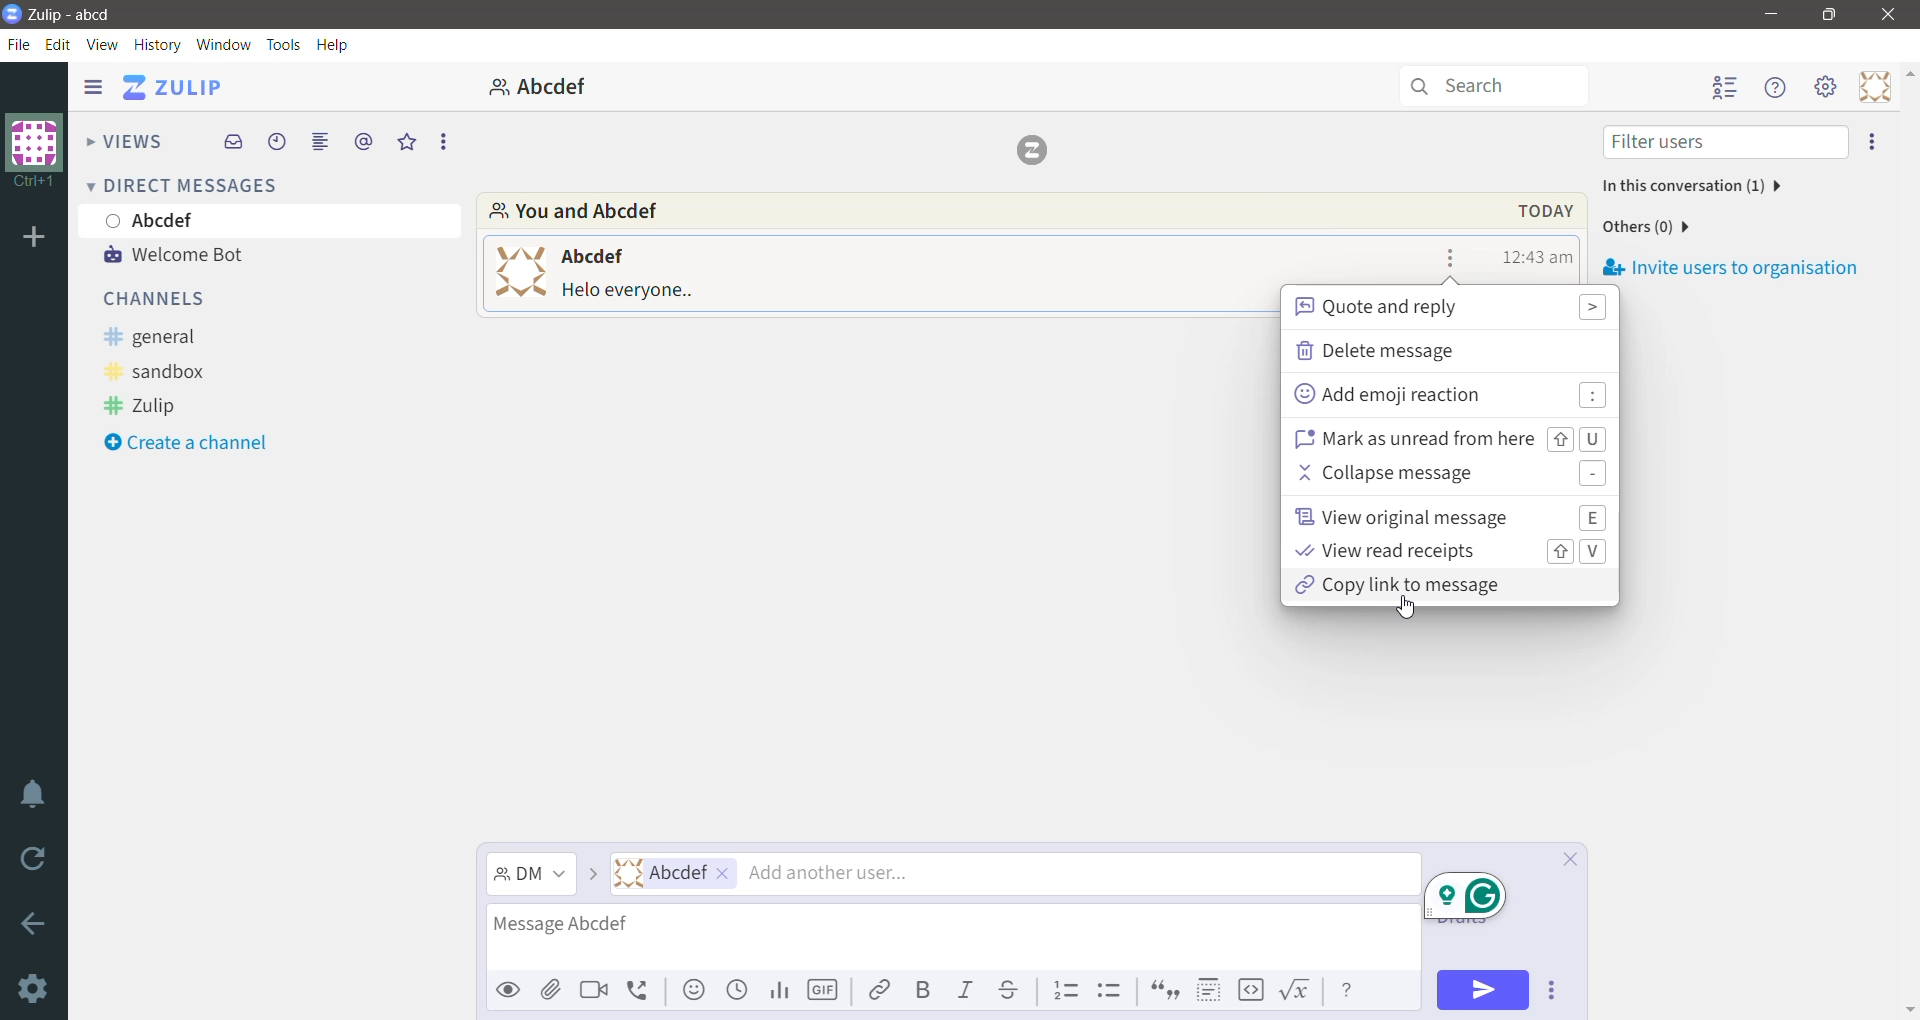  Describe the element at coordinates (442, 141) in the screenshot. I see `More Options` at that location.